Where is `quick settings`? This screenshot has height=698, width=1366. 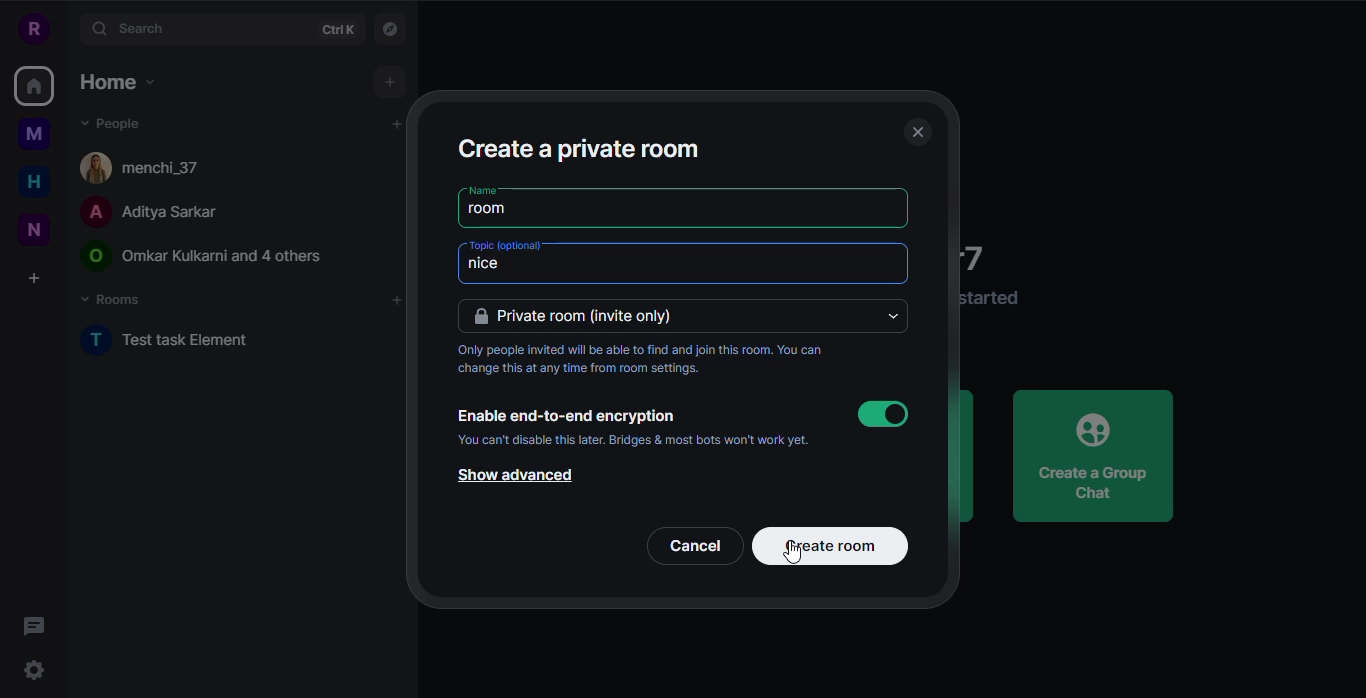 quick settings is located at coordinates (35, 673).